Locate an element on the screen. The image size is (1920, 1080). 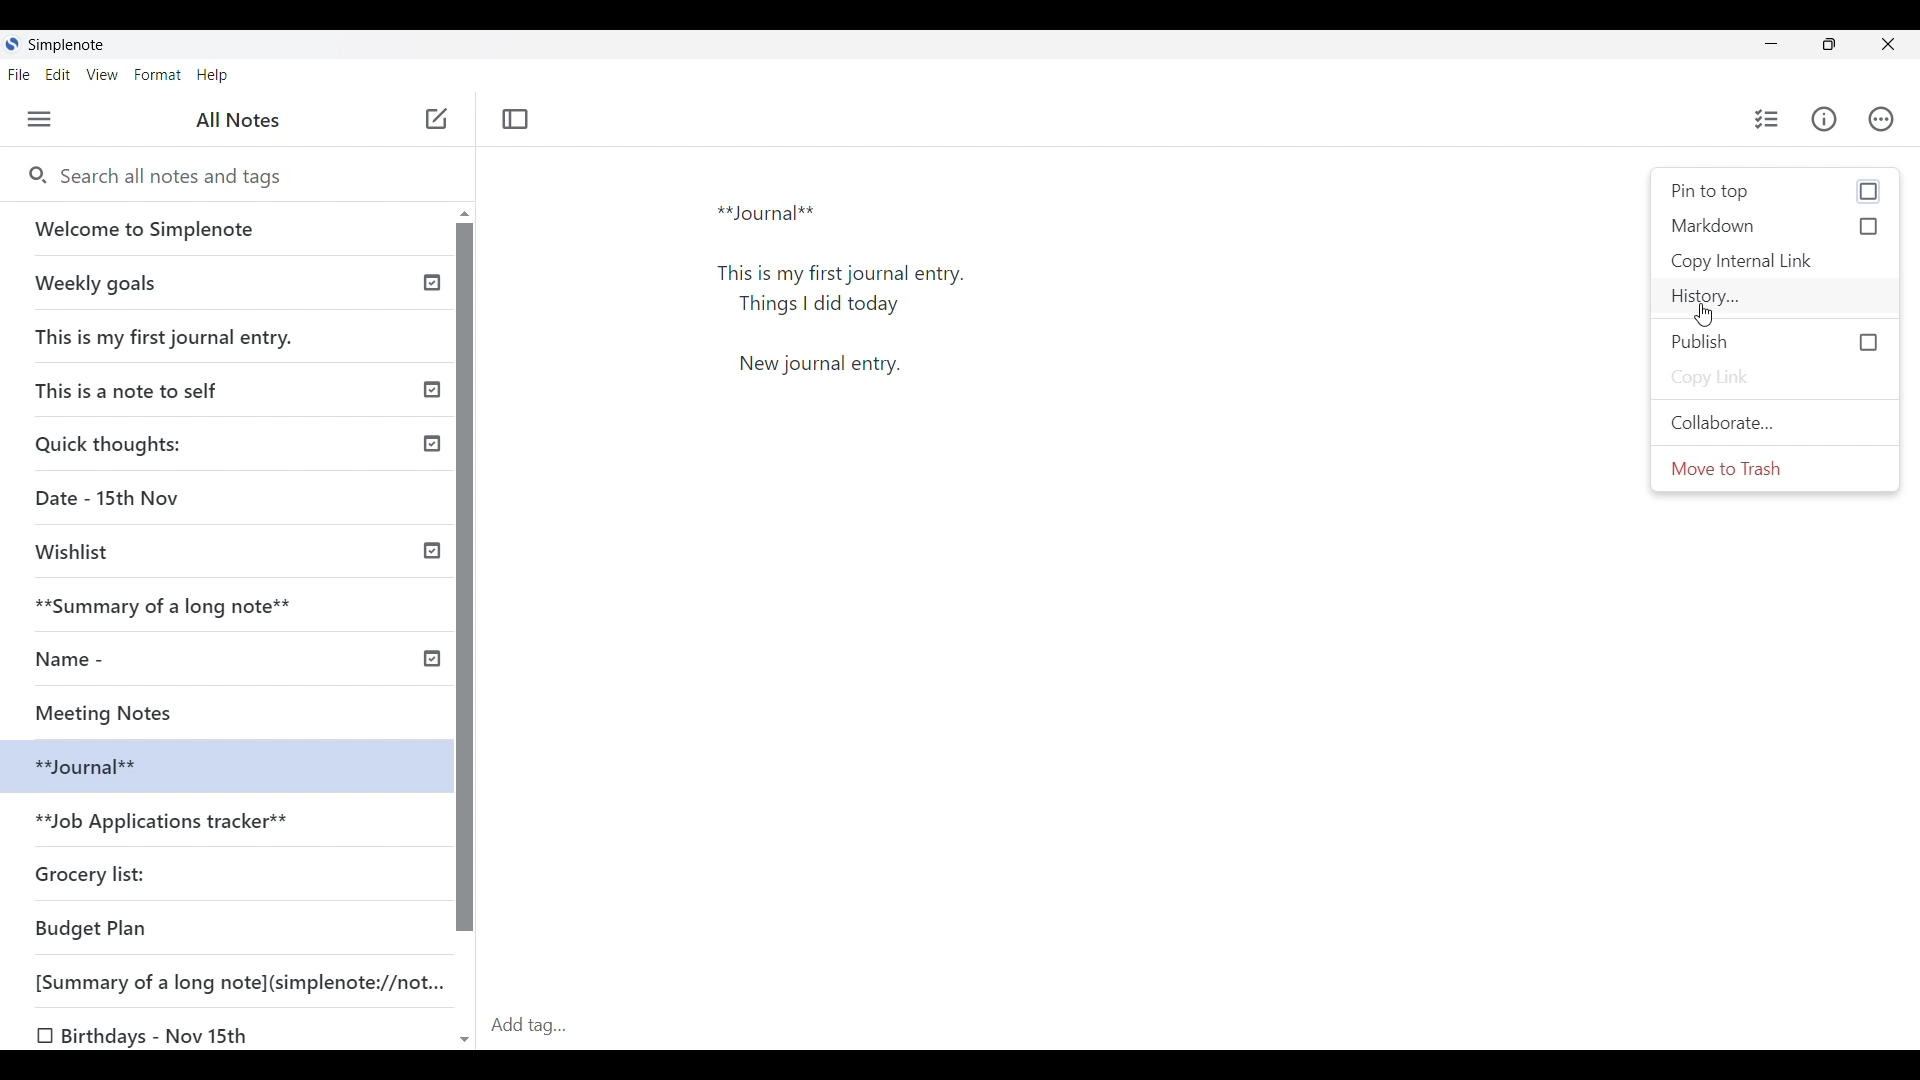
Click to pin to top is located at coordinates (1776, 191).